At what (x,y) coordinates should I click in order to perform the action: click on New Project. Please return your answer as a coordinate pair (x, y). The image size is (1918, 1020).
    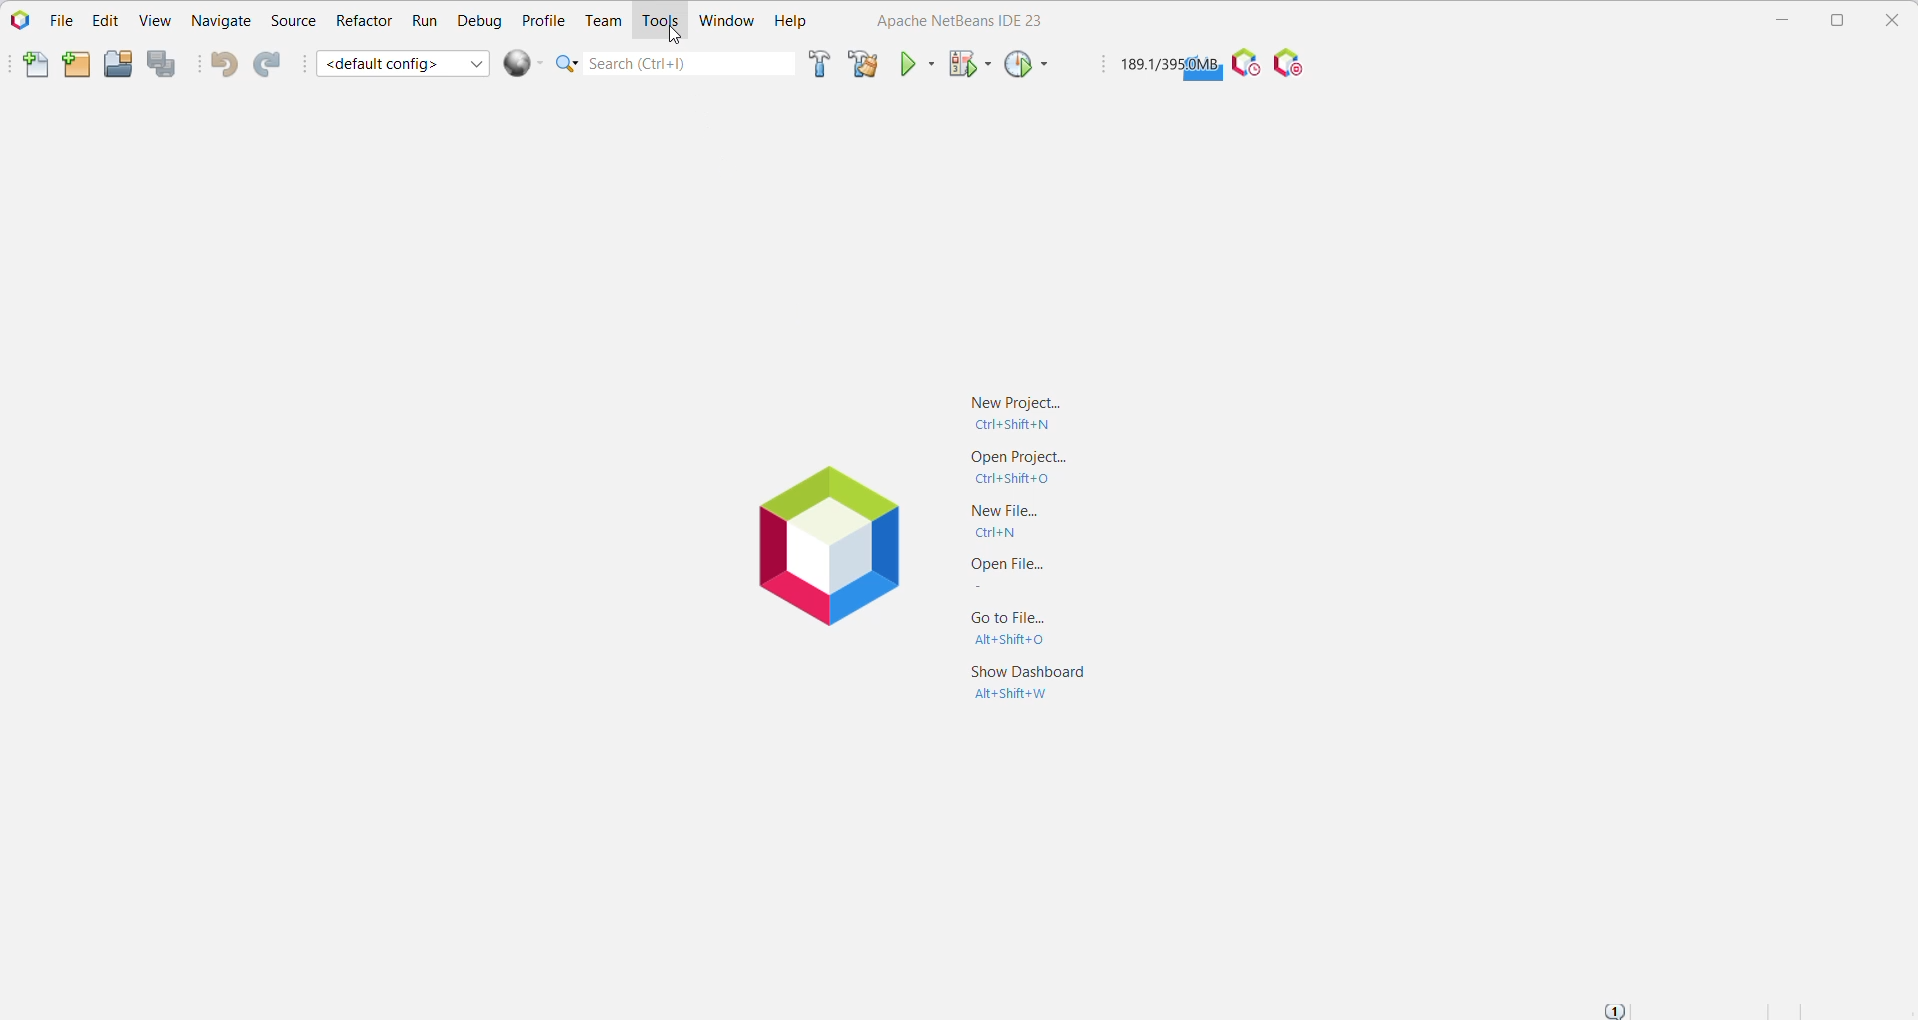
    Looking at the image, I should click on (1015, 410).